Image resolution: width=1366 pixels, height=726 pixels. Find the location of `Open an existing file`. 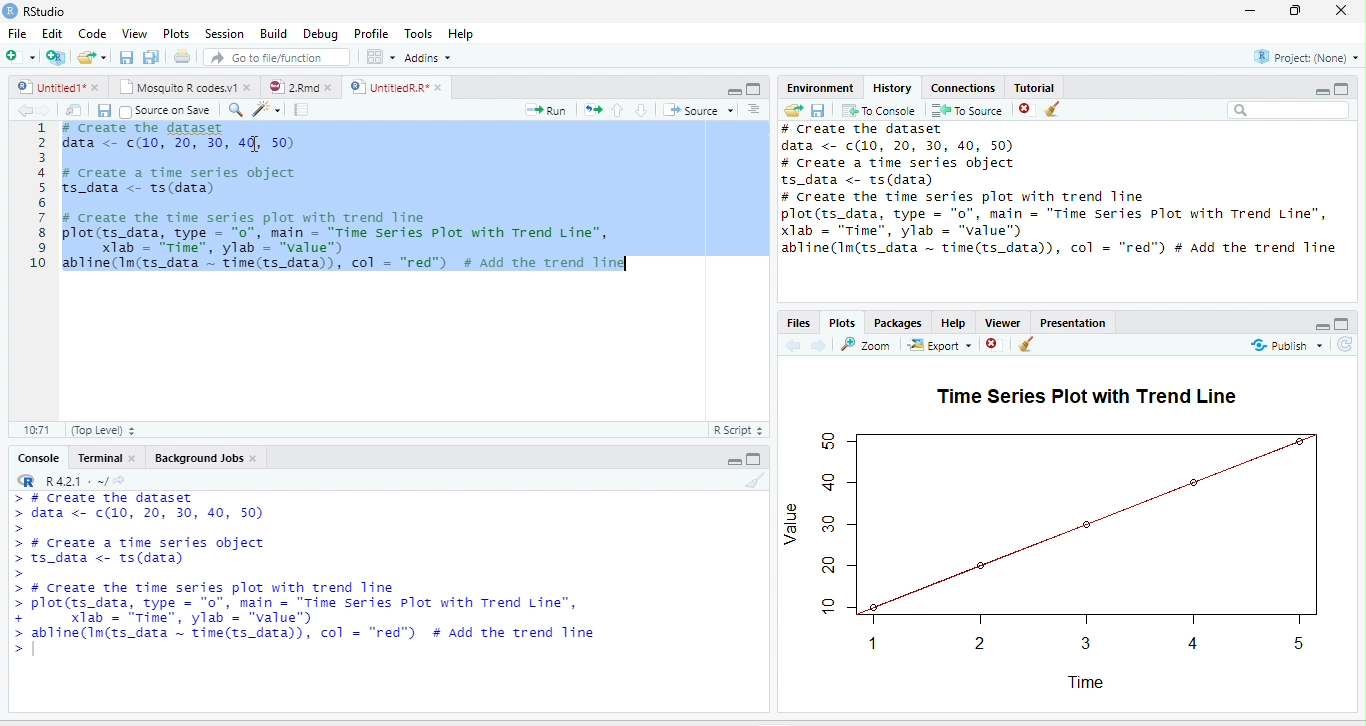

Open an existing file is located at coordinates (86, 56).